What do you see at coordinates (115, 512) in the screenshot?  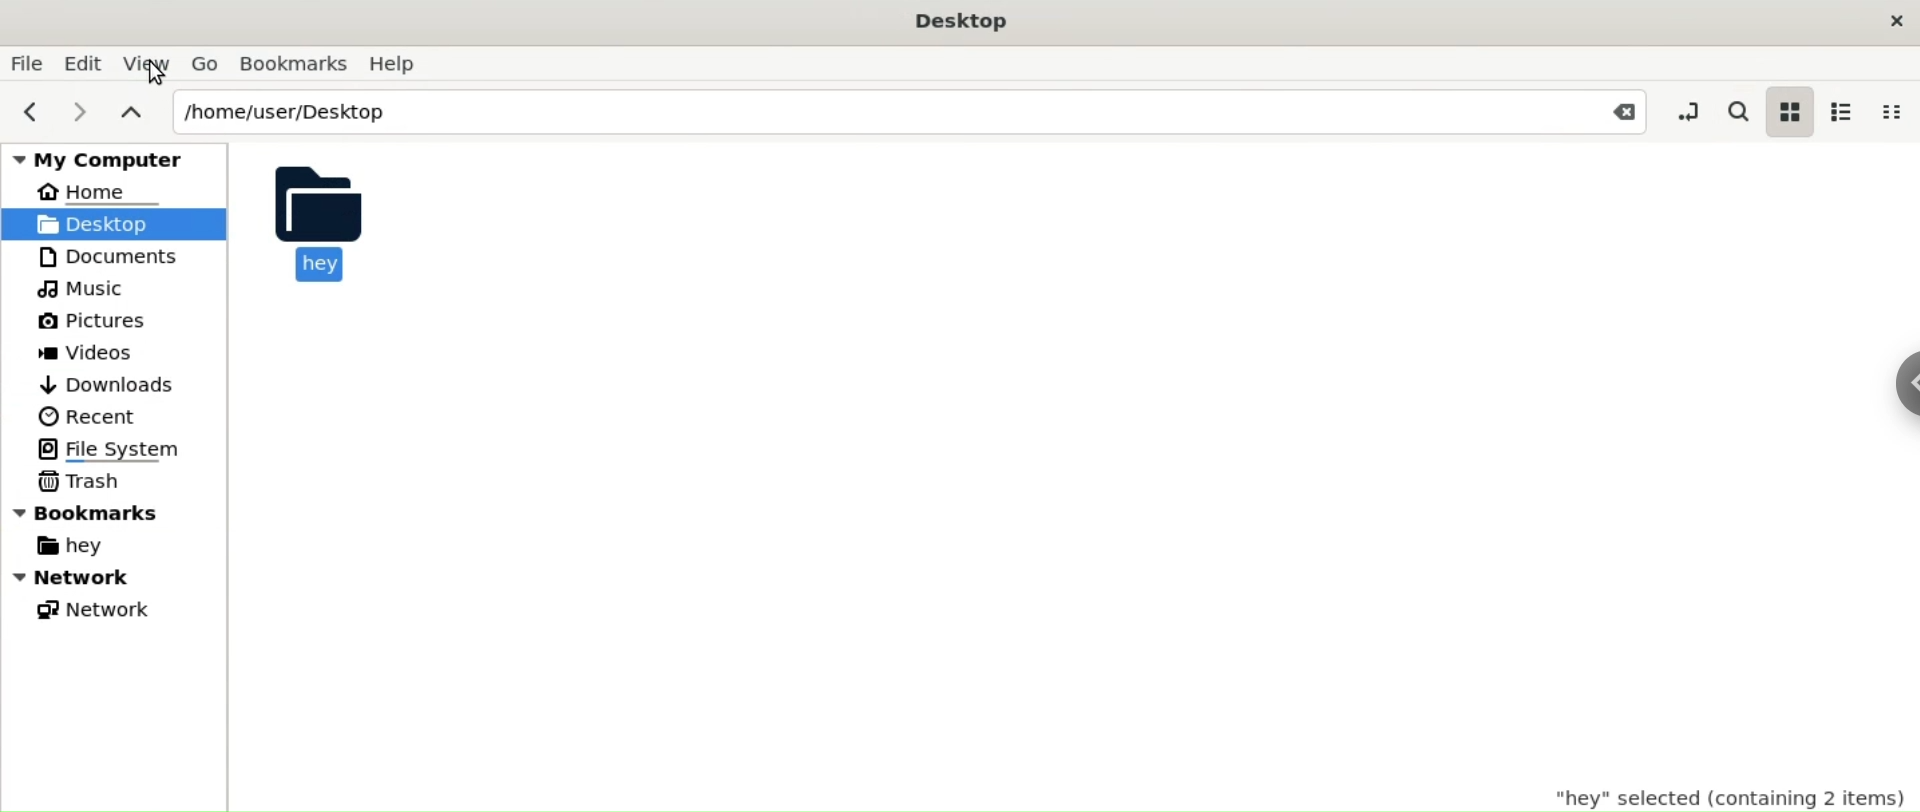 I see `Bookmarks` at bounding box center [115, 512].